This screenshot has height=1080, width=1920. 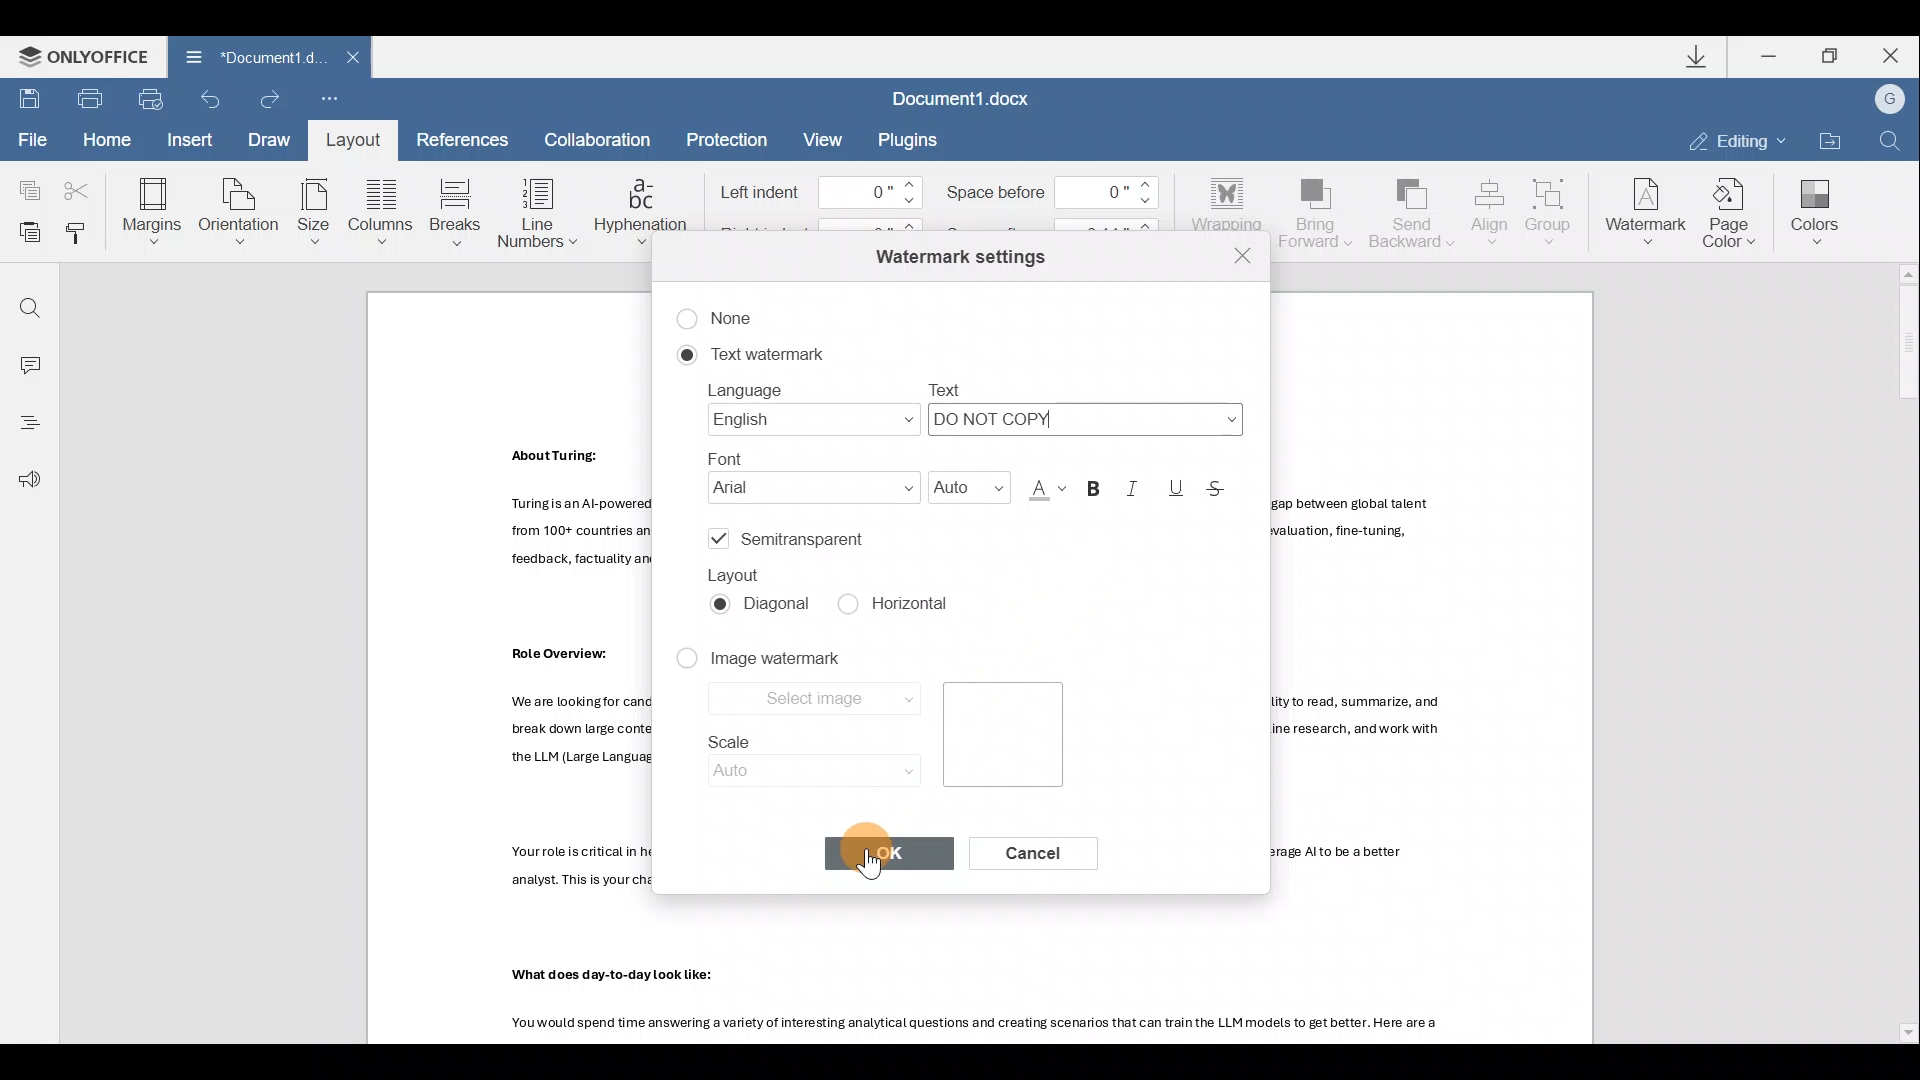 I want to click on Find, so click(x=1890, y=138).